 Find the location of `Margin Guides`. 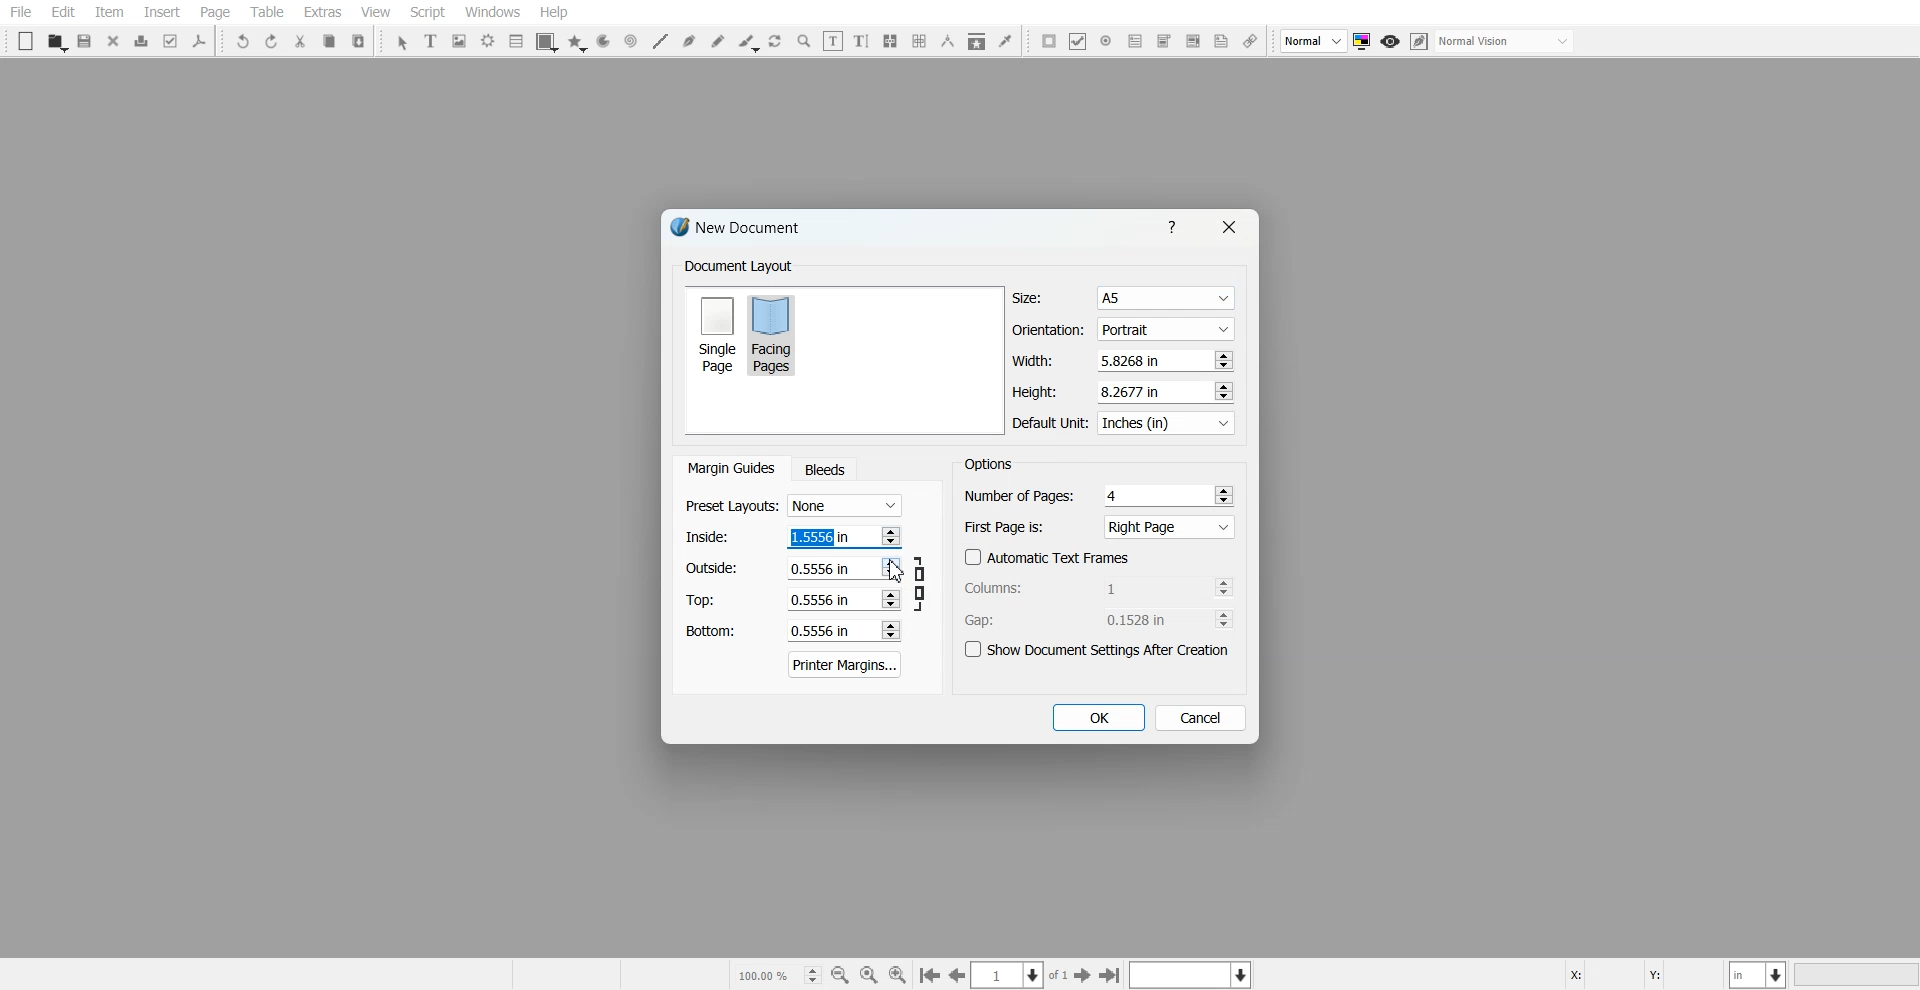

Margin Guides is located at coordinates (729, 468).